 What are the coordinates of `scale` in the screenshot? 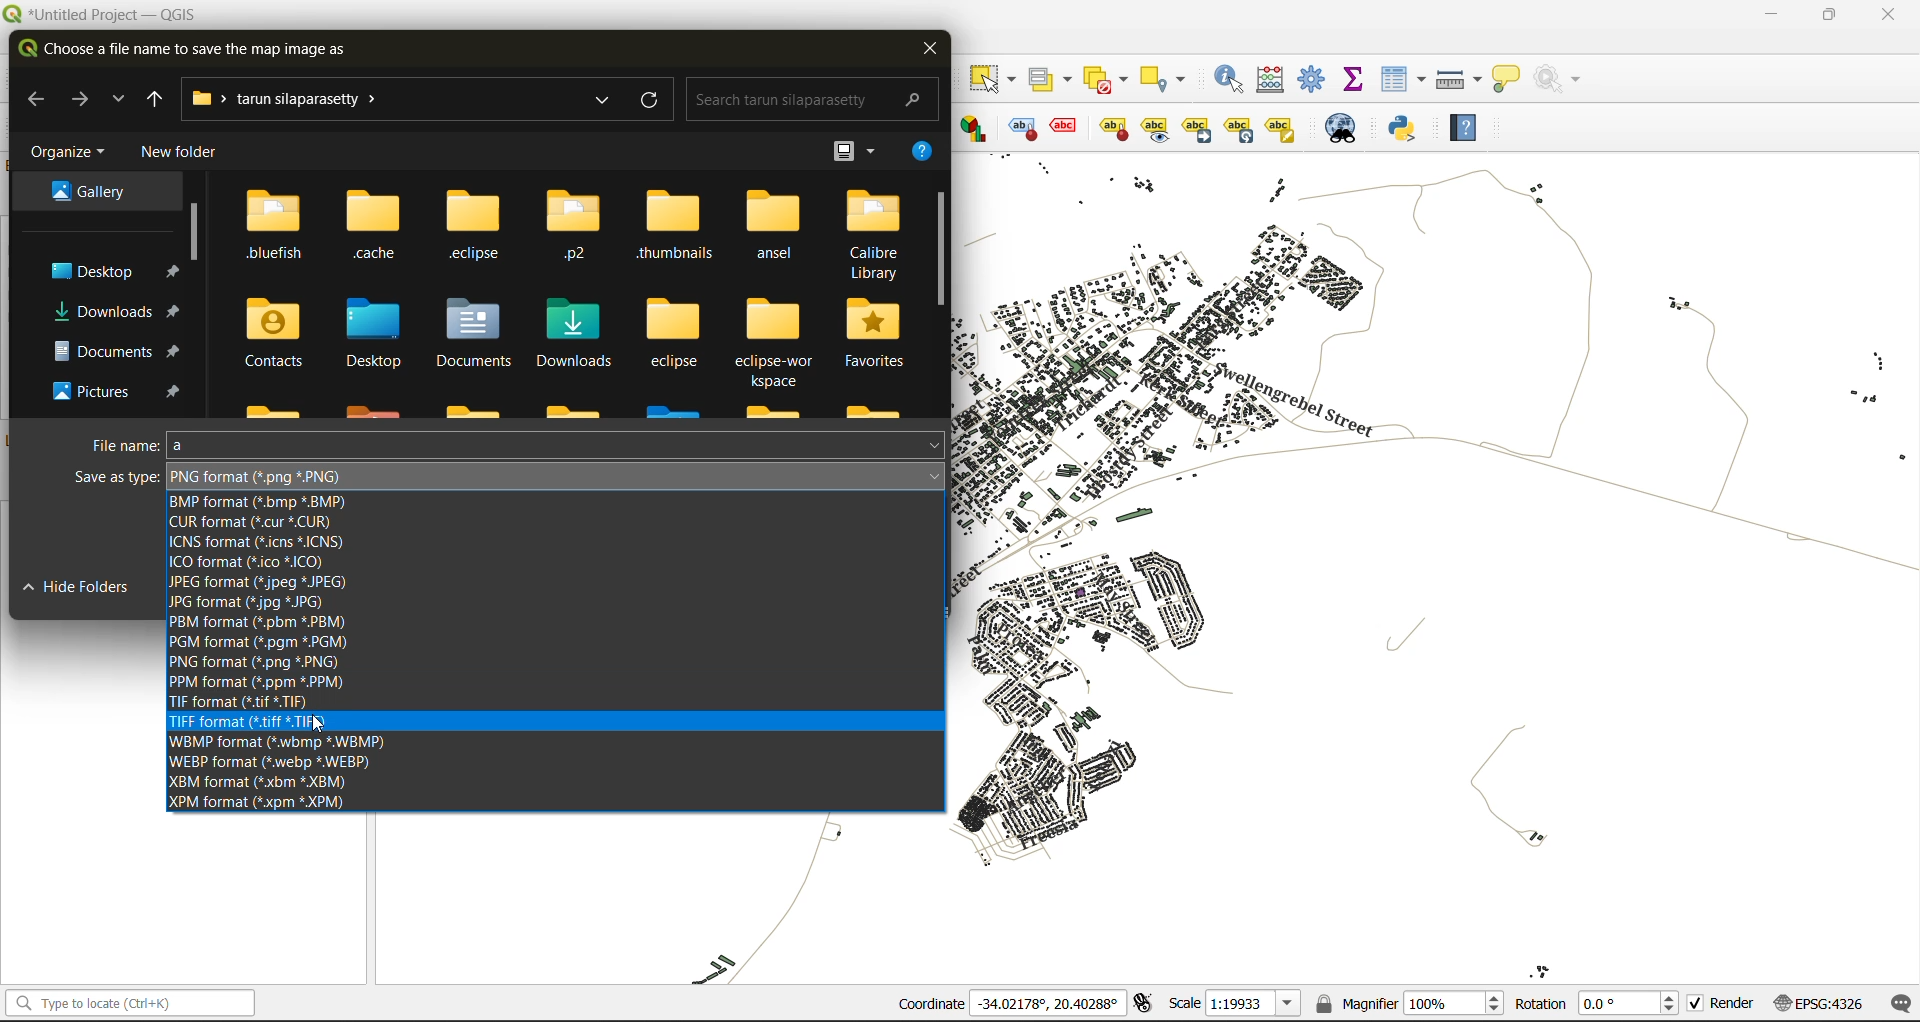 It's located at (1229, 1004).